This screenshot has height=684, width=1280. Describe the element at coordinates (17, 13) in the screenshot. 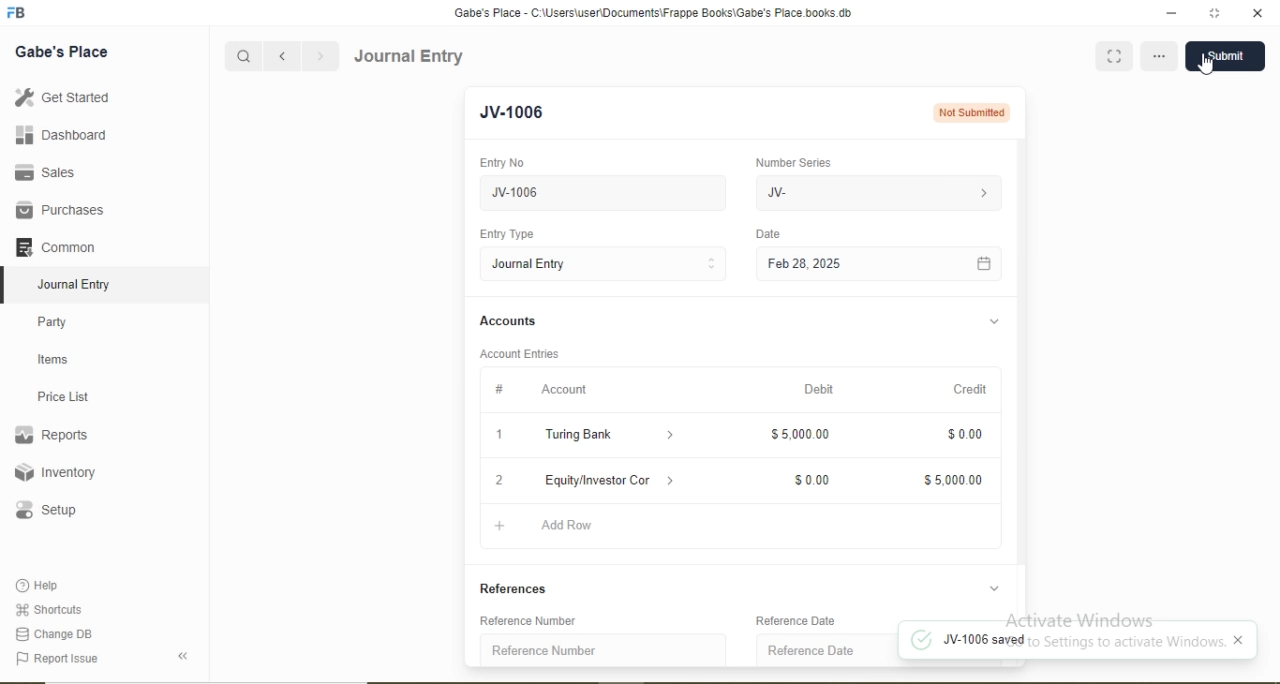

I see `Logo` at that location.